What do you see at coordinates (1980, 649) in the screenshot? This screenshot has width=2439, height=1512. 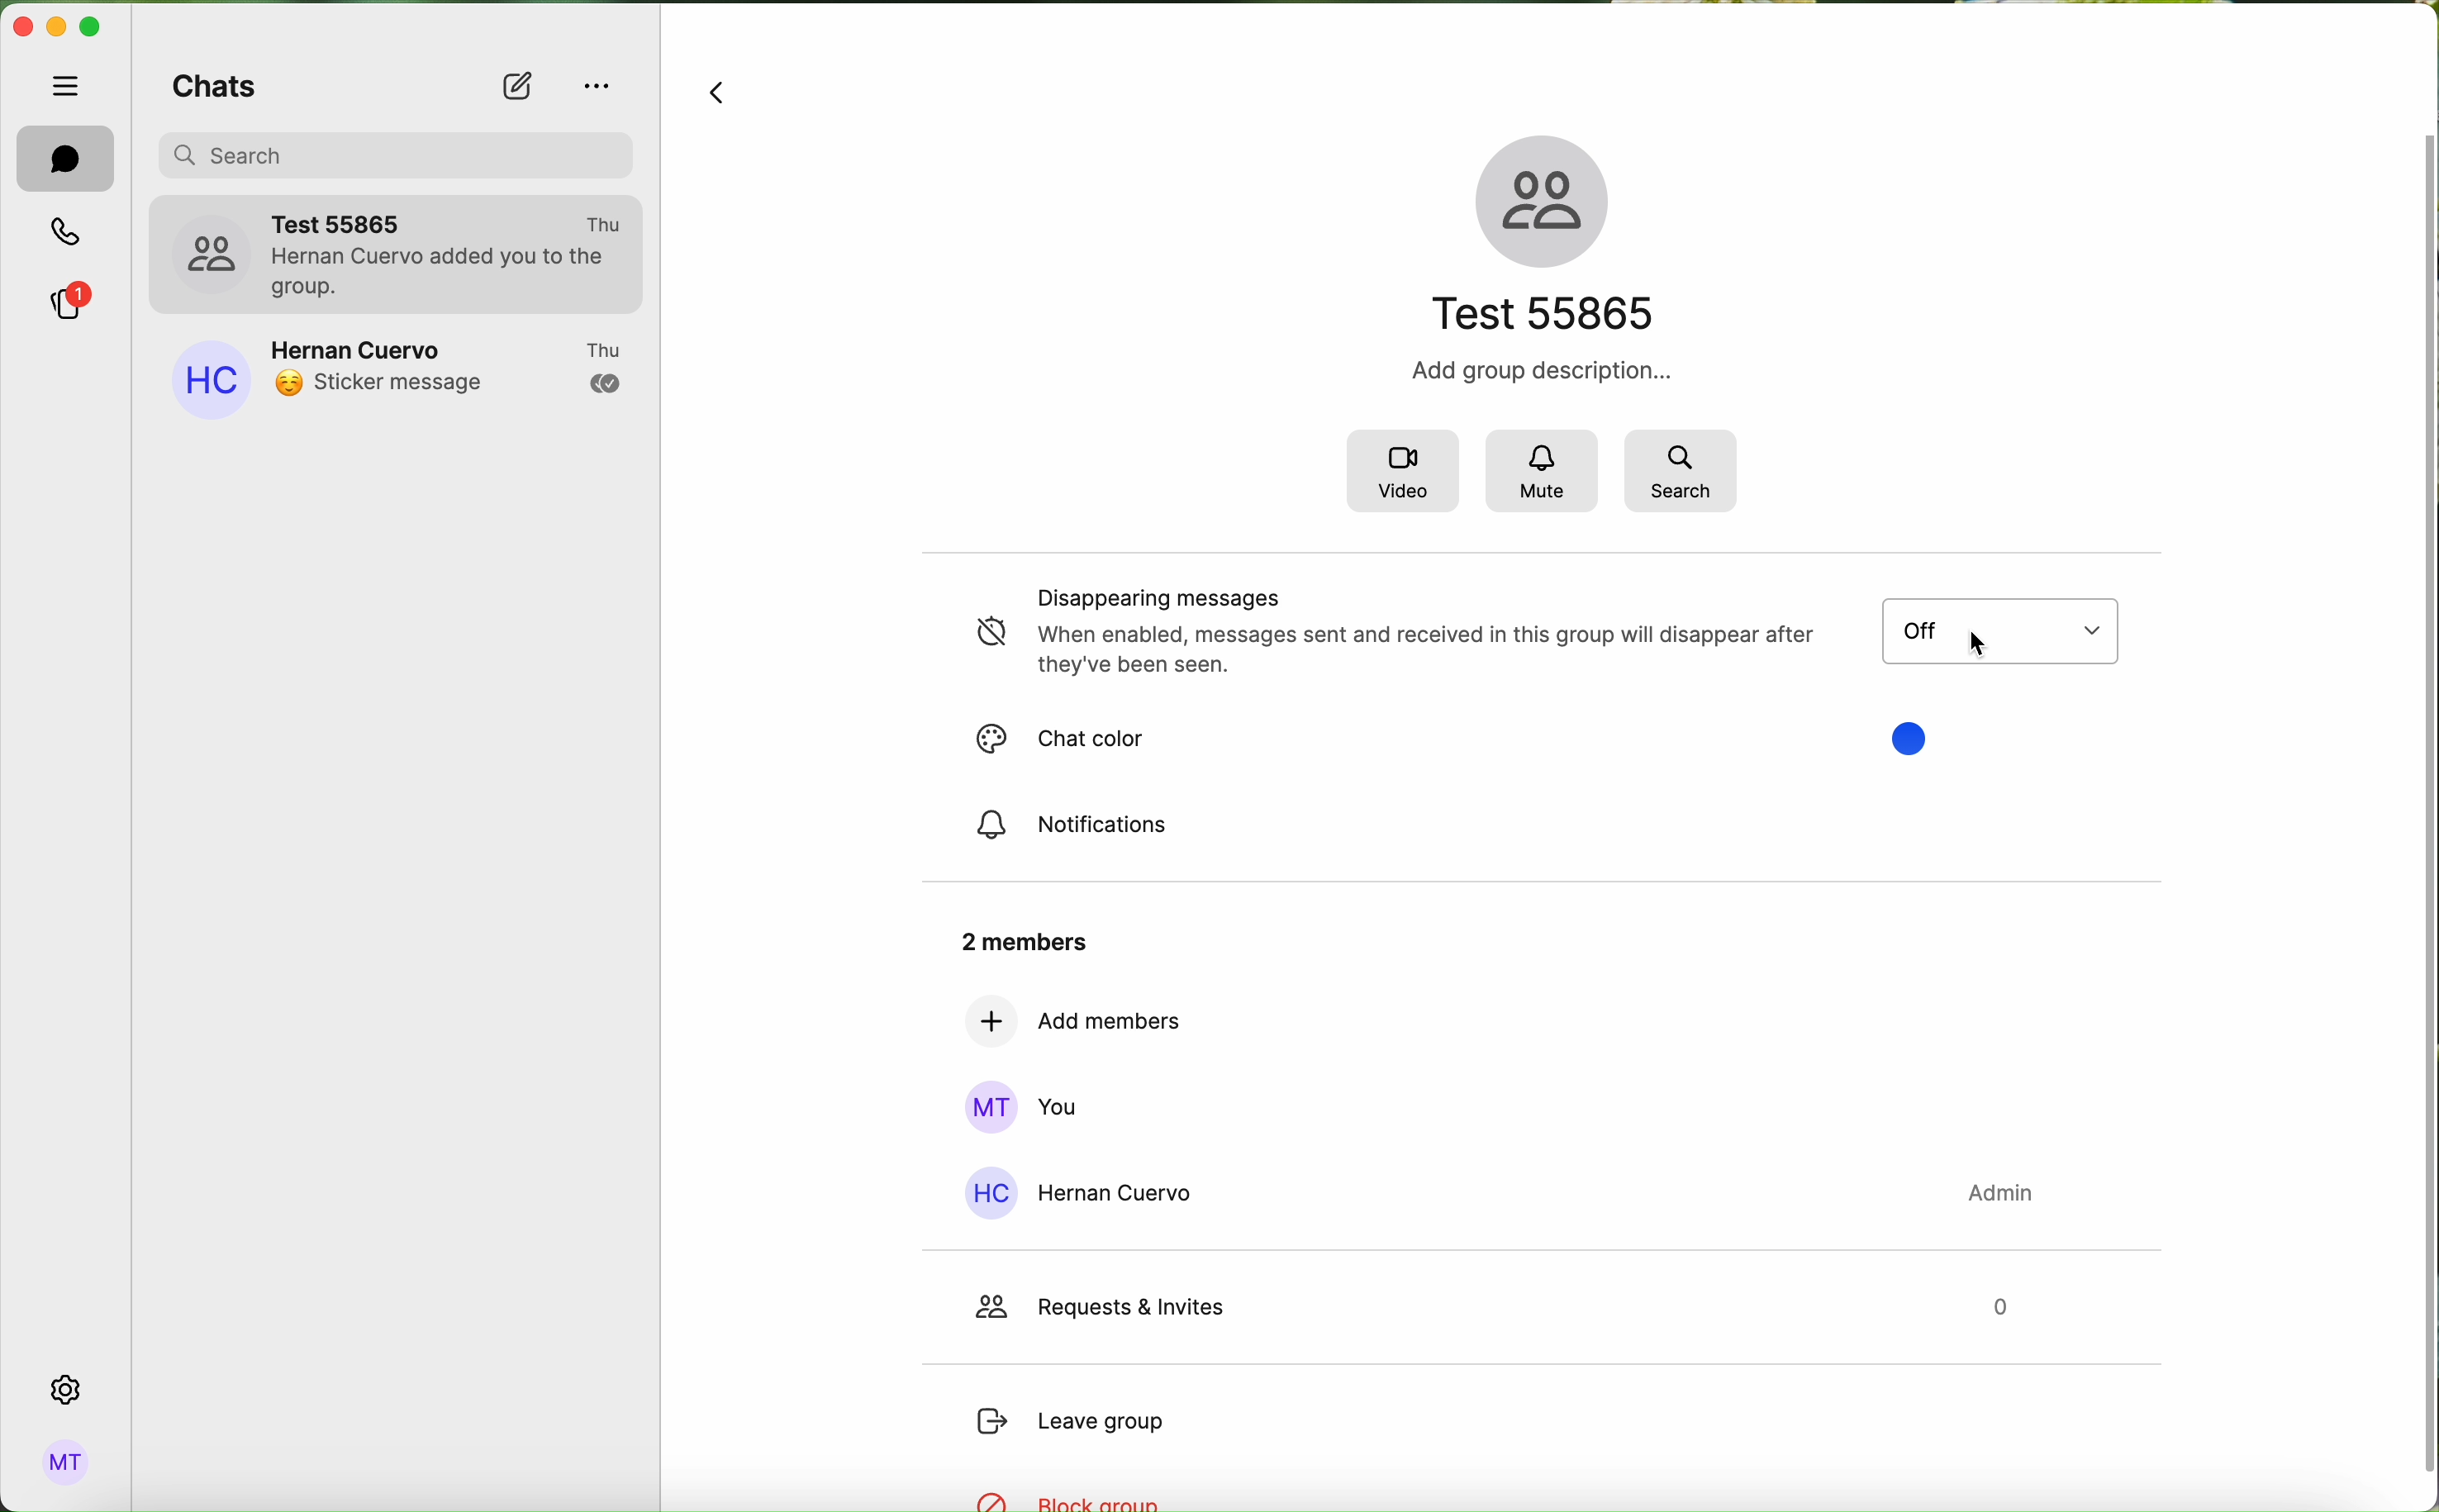 I see `cursor` at bounding box center [1980, 649].